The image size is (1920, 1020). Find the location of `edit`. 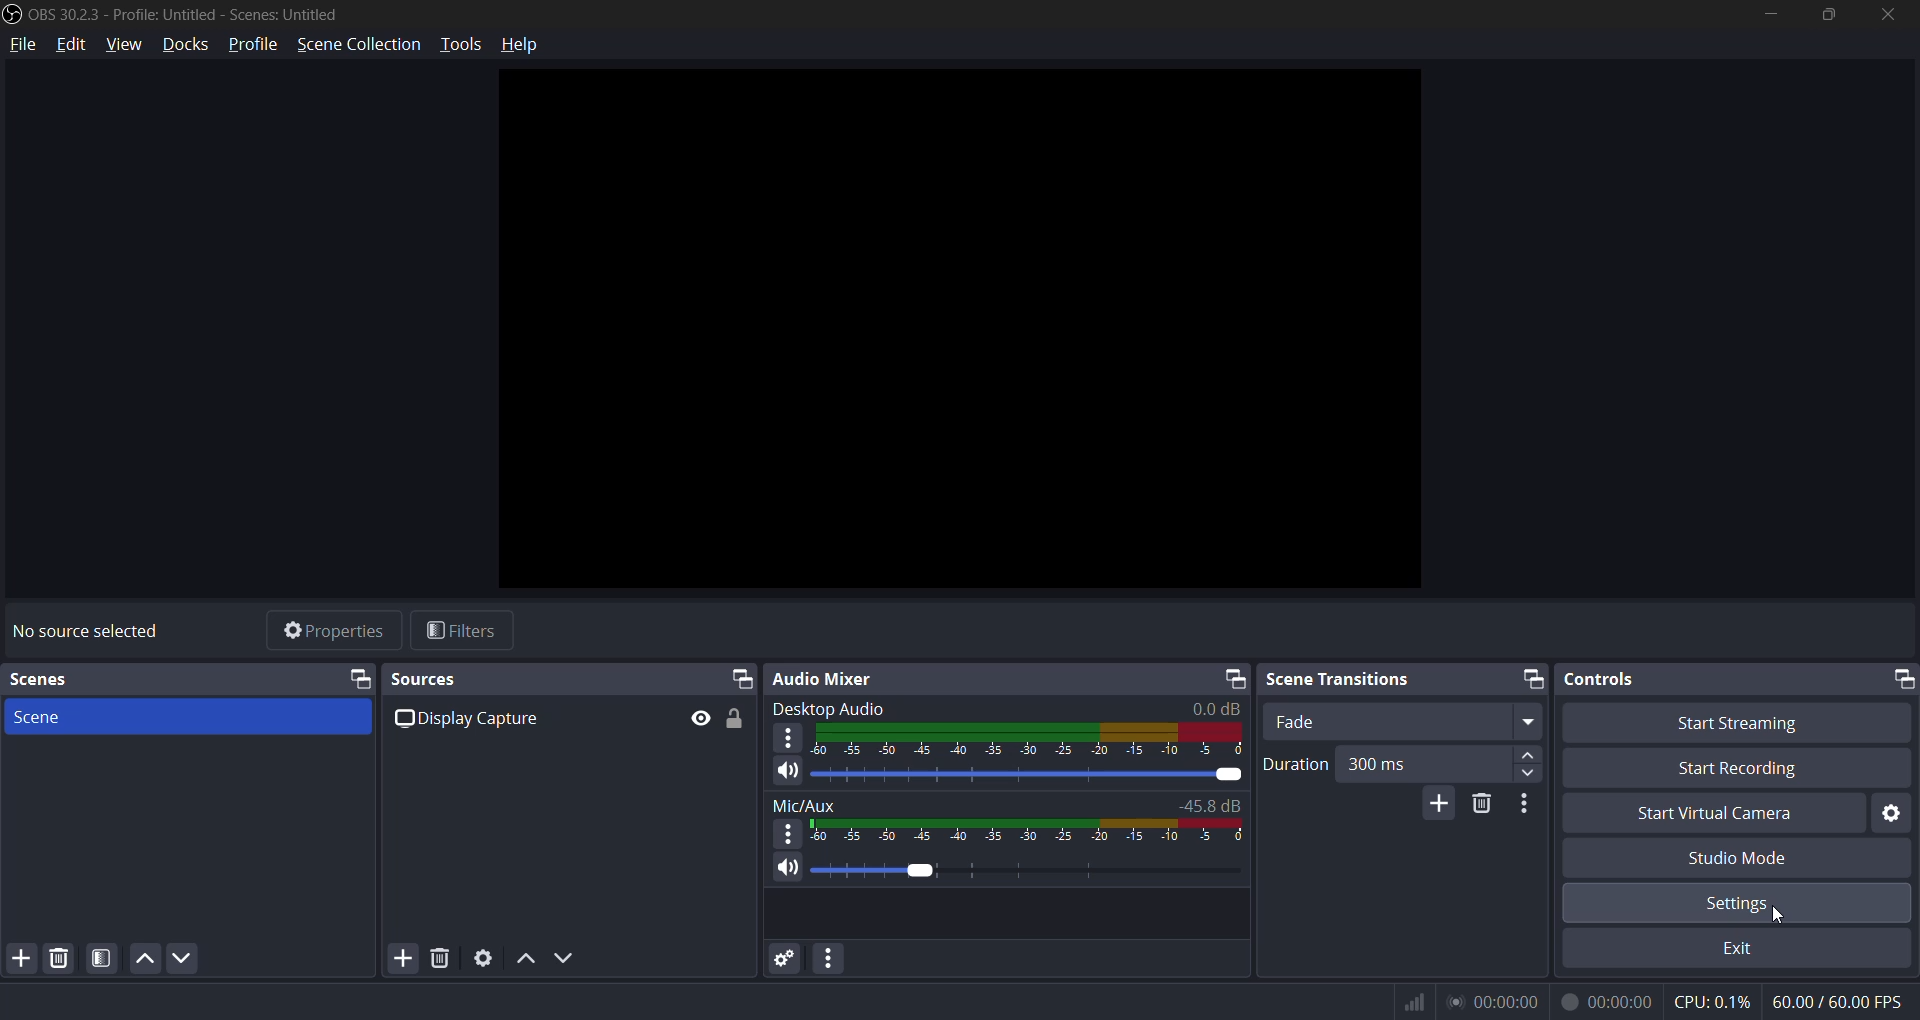

edit is located at coordinates (76, 44).